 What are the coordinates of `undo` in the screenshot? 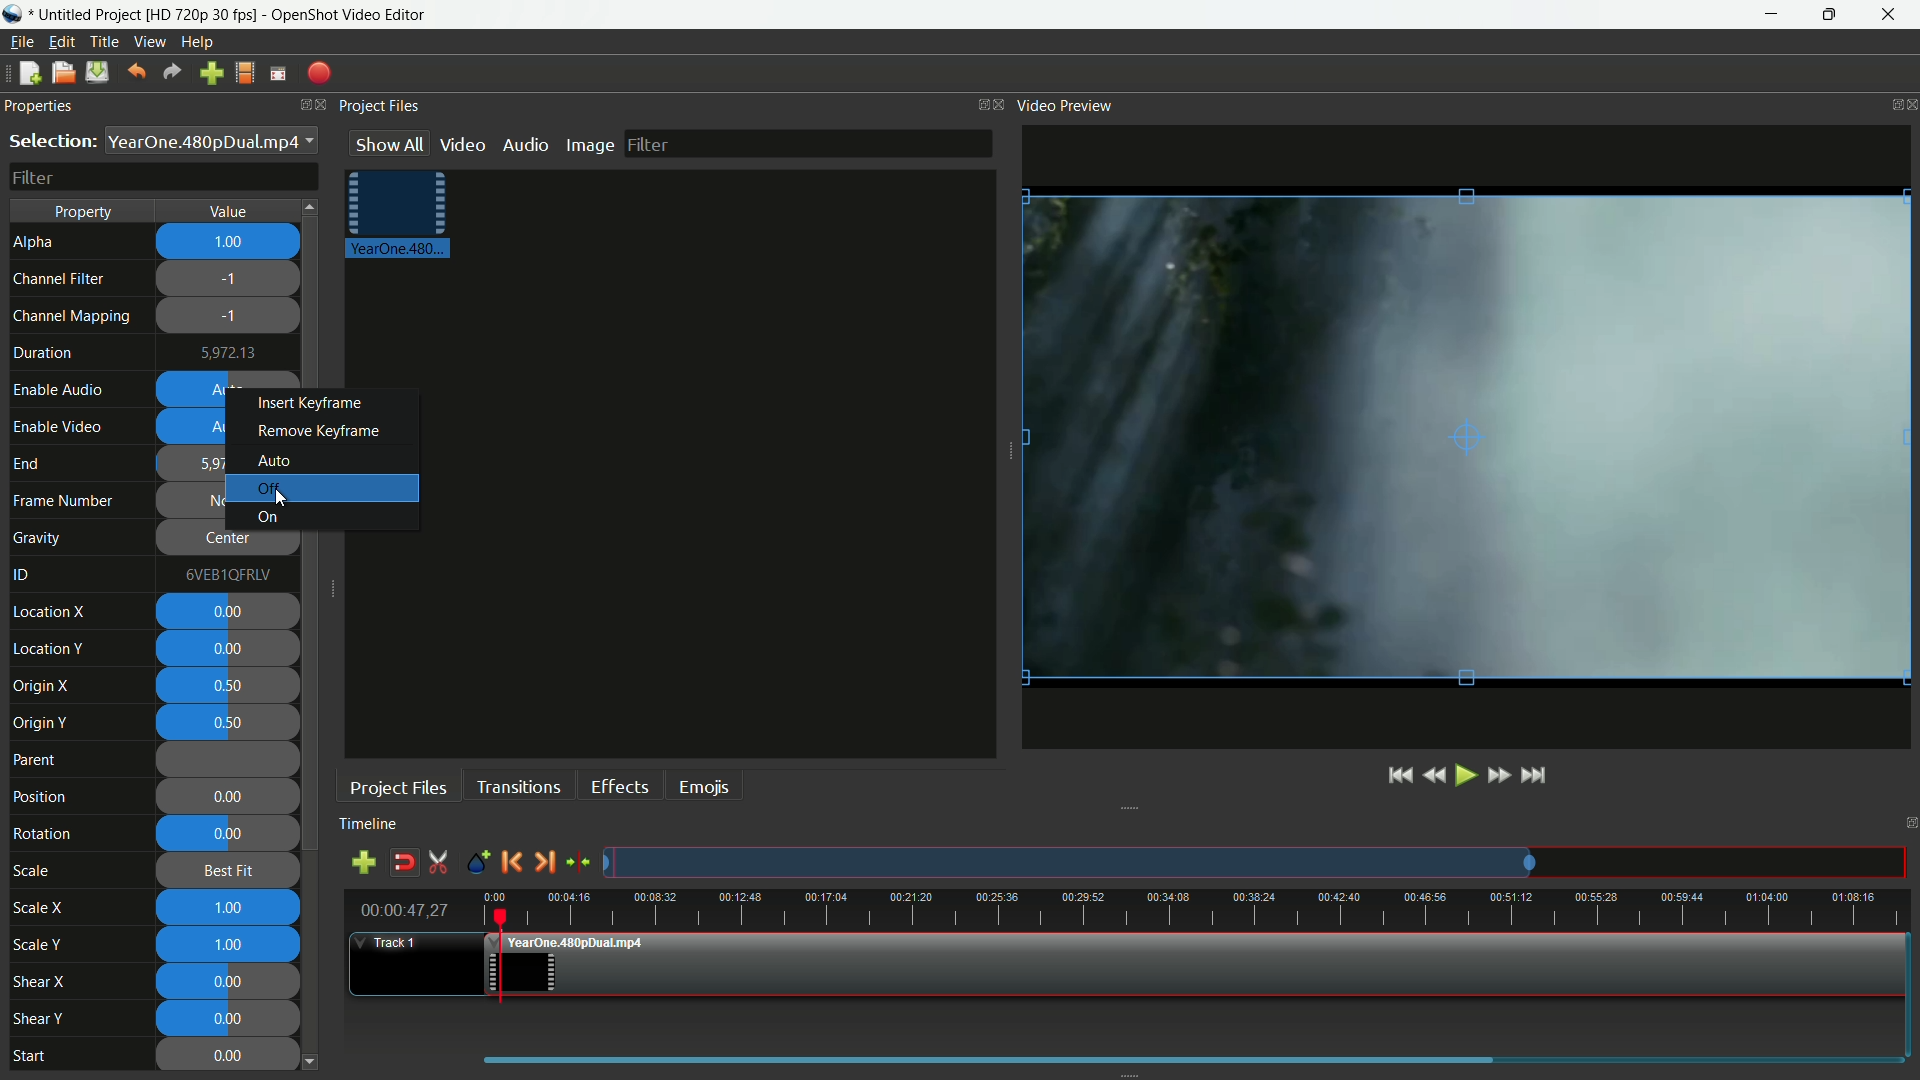 It's located at (136, 72).